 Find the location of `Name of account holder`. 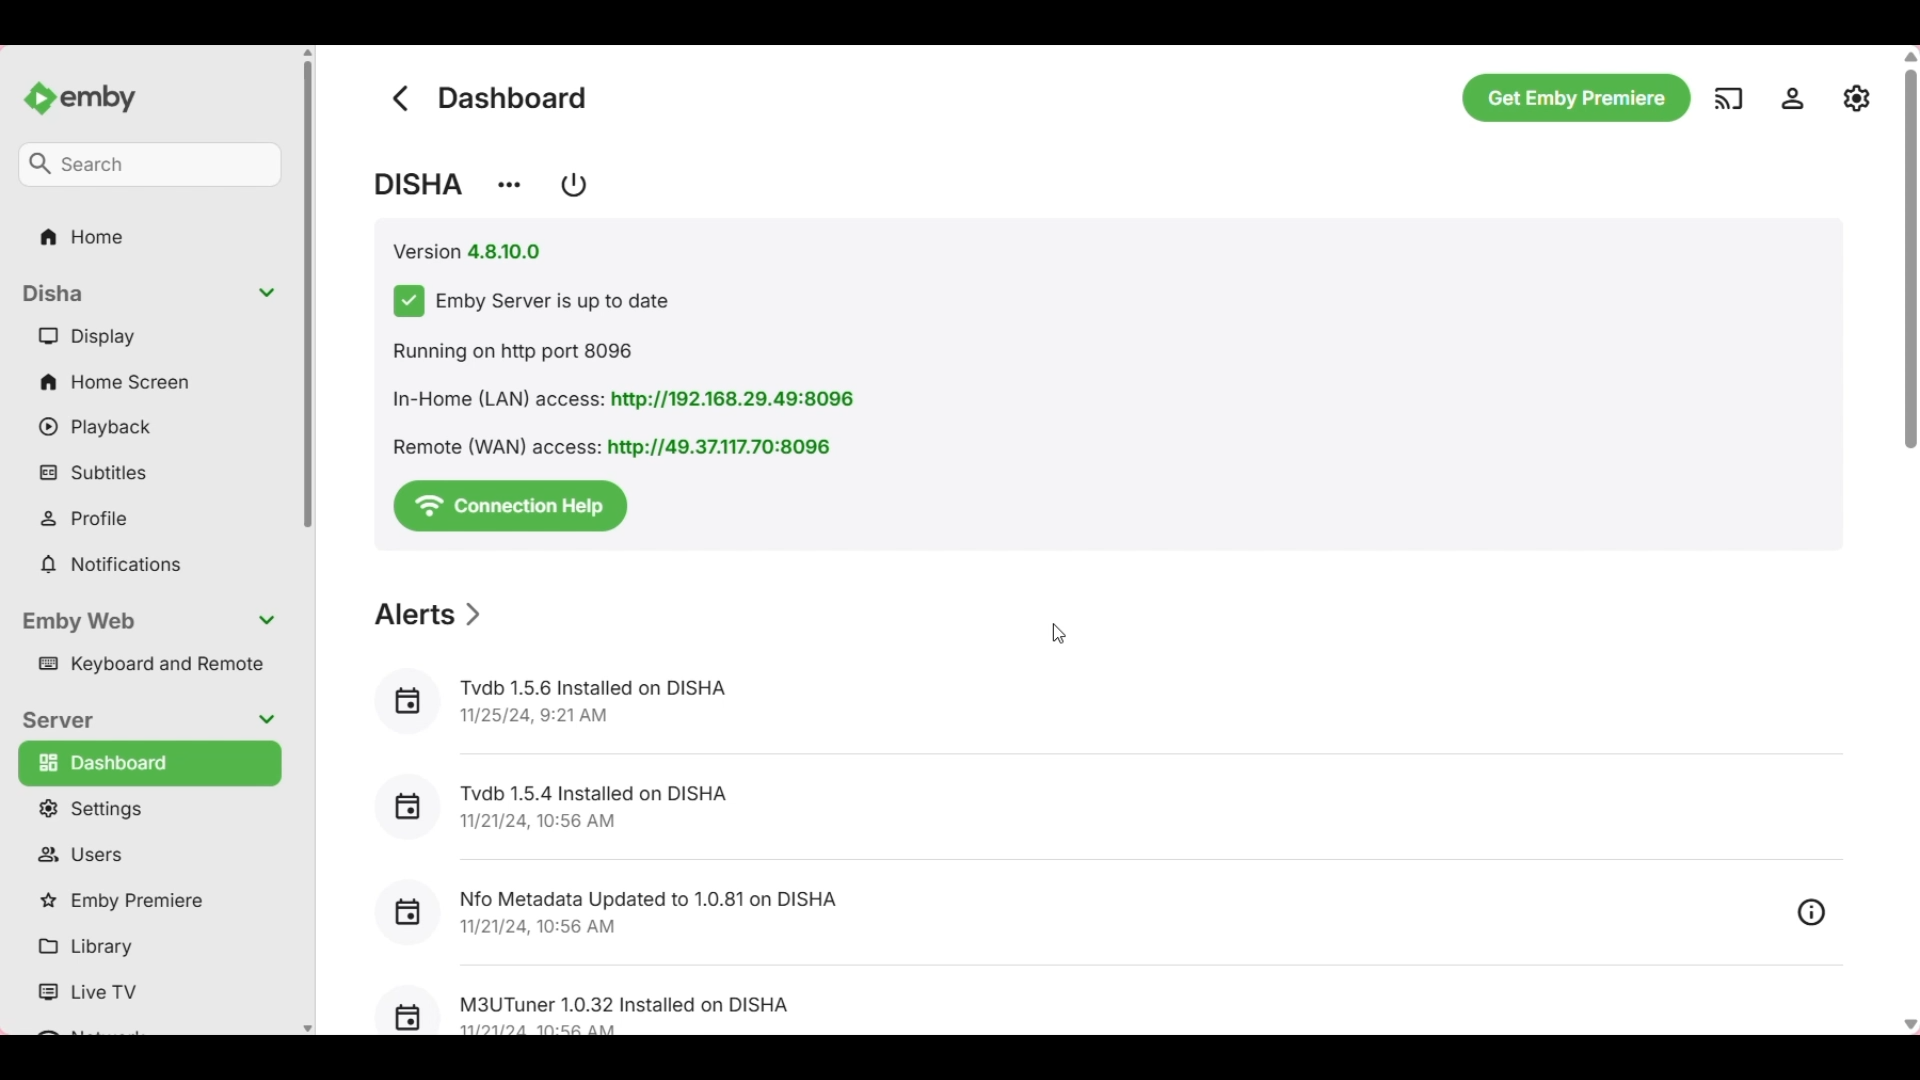

Name of account holder is located at coordinates (419, 184).